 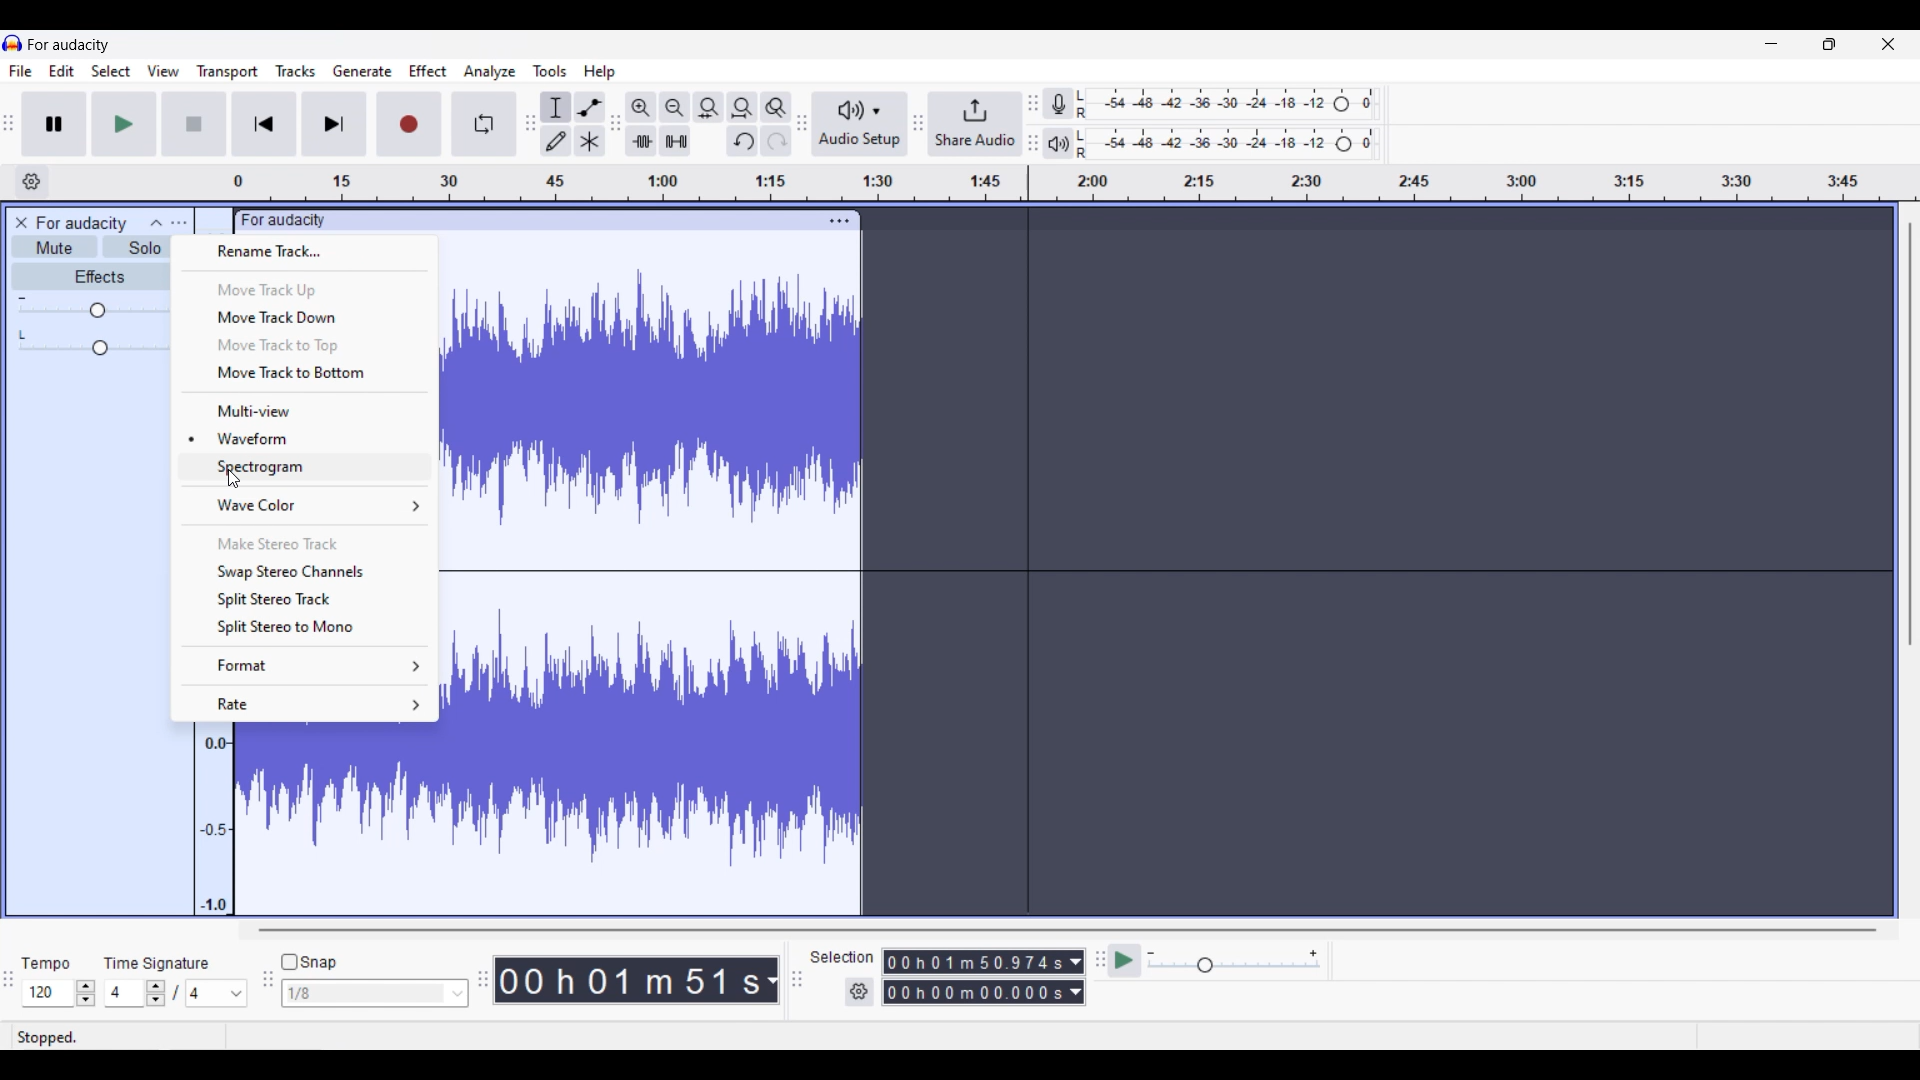 I want to click on View menu, so click(x=164, y=70).